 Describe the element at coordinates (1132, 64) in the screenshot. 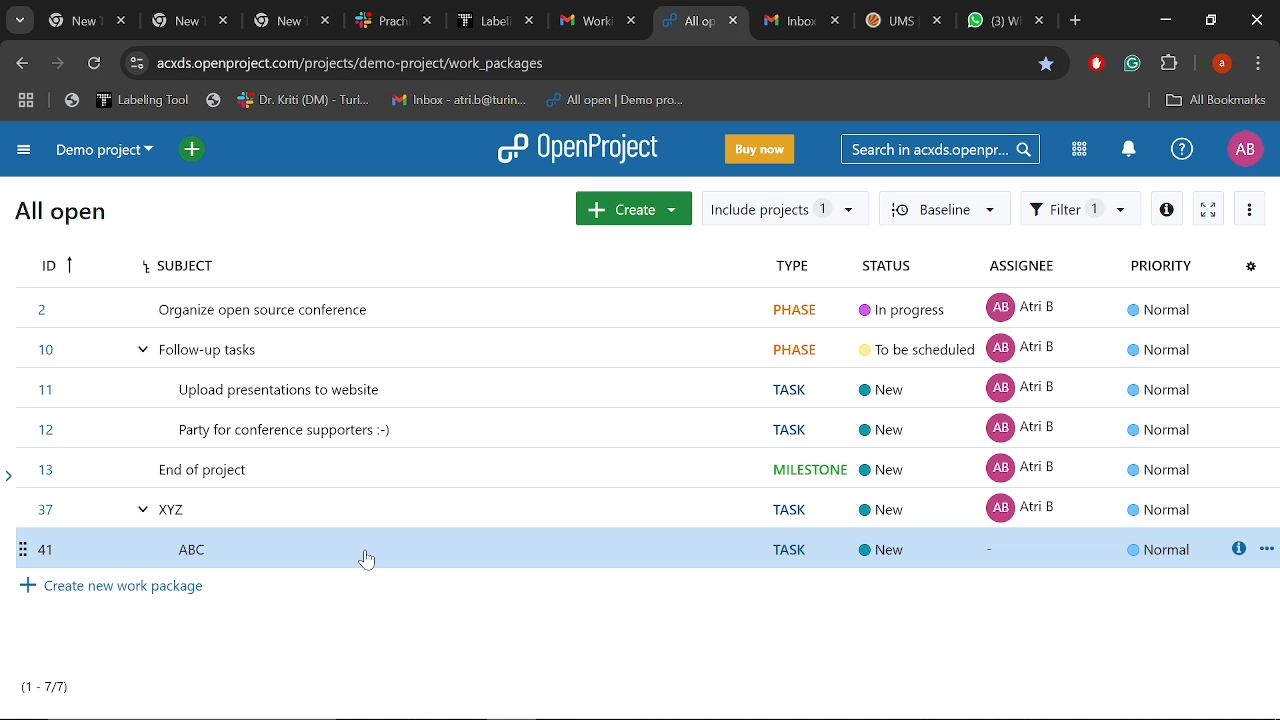

I see `Grammerly` at that location.